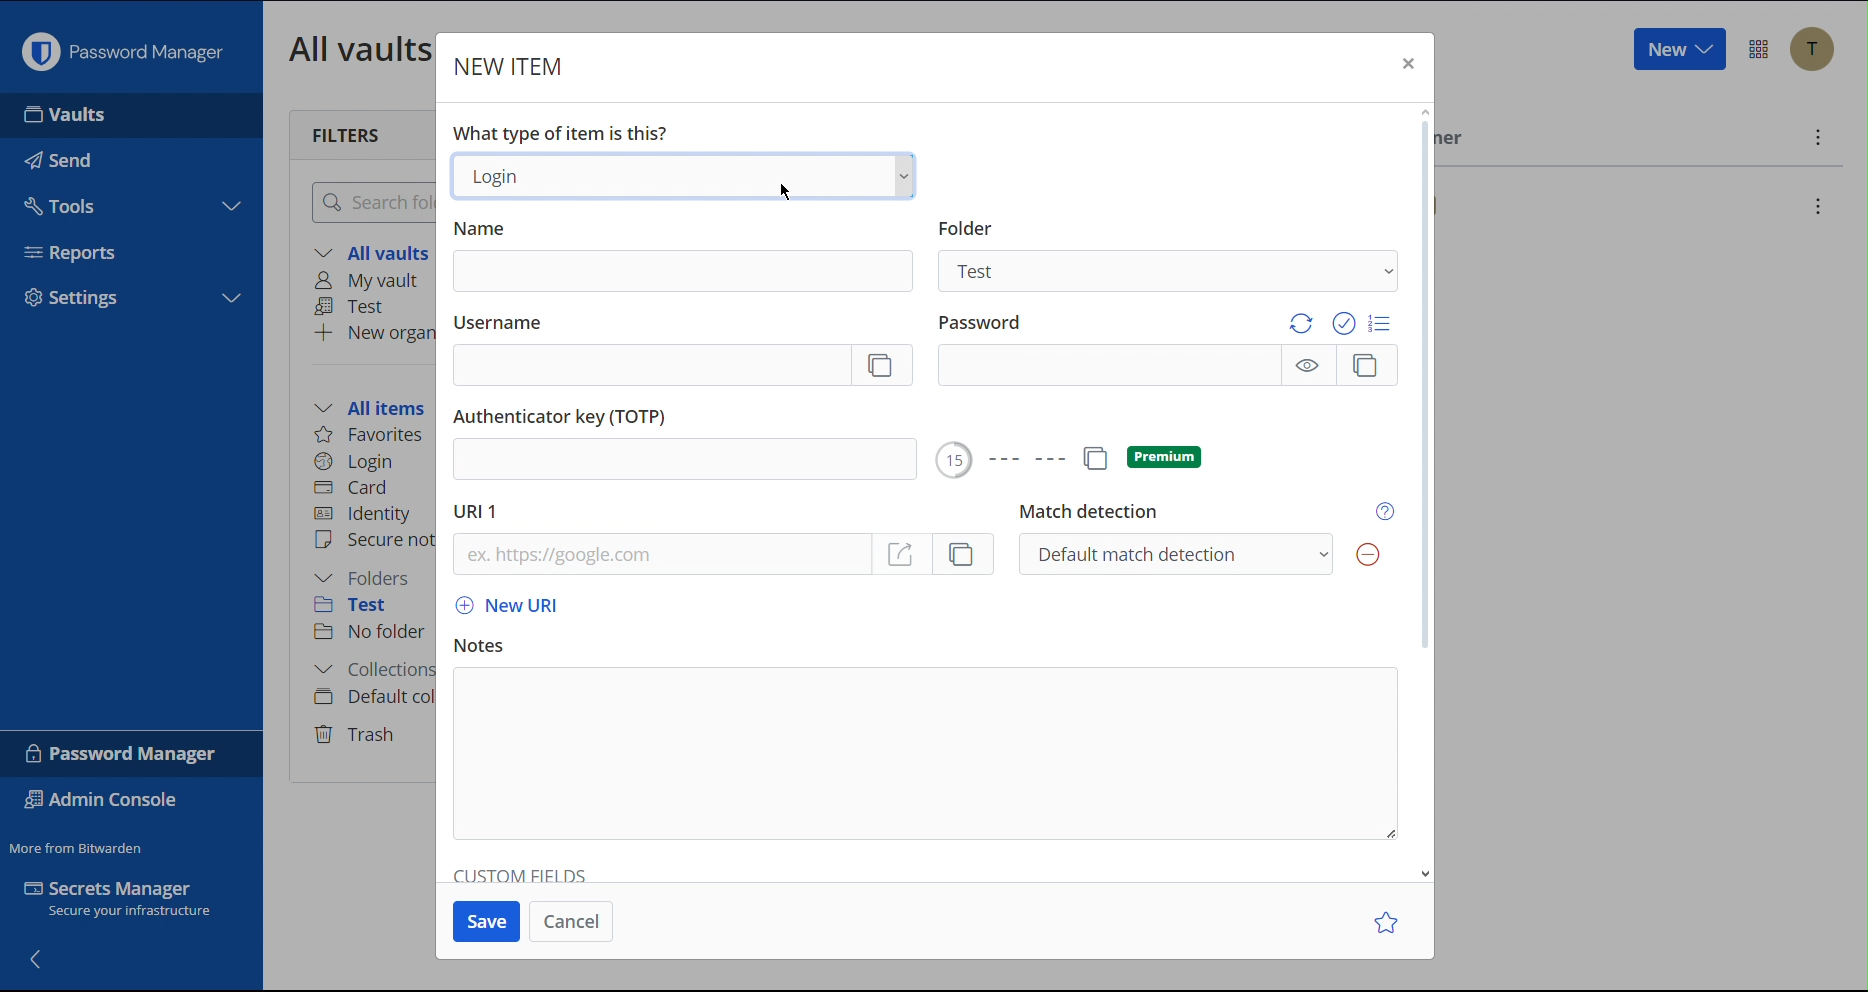 The image size is (1868, 992). Describe the element at coordinates (786, 191) in the screenshot. I see `Cursor` at that location.